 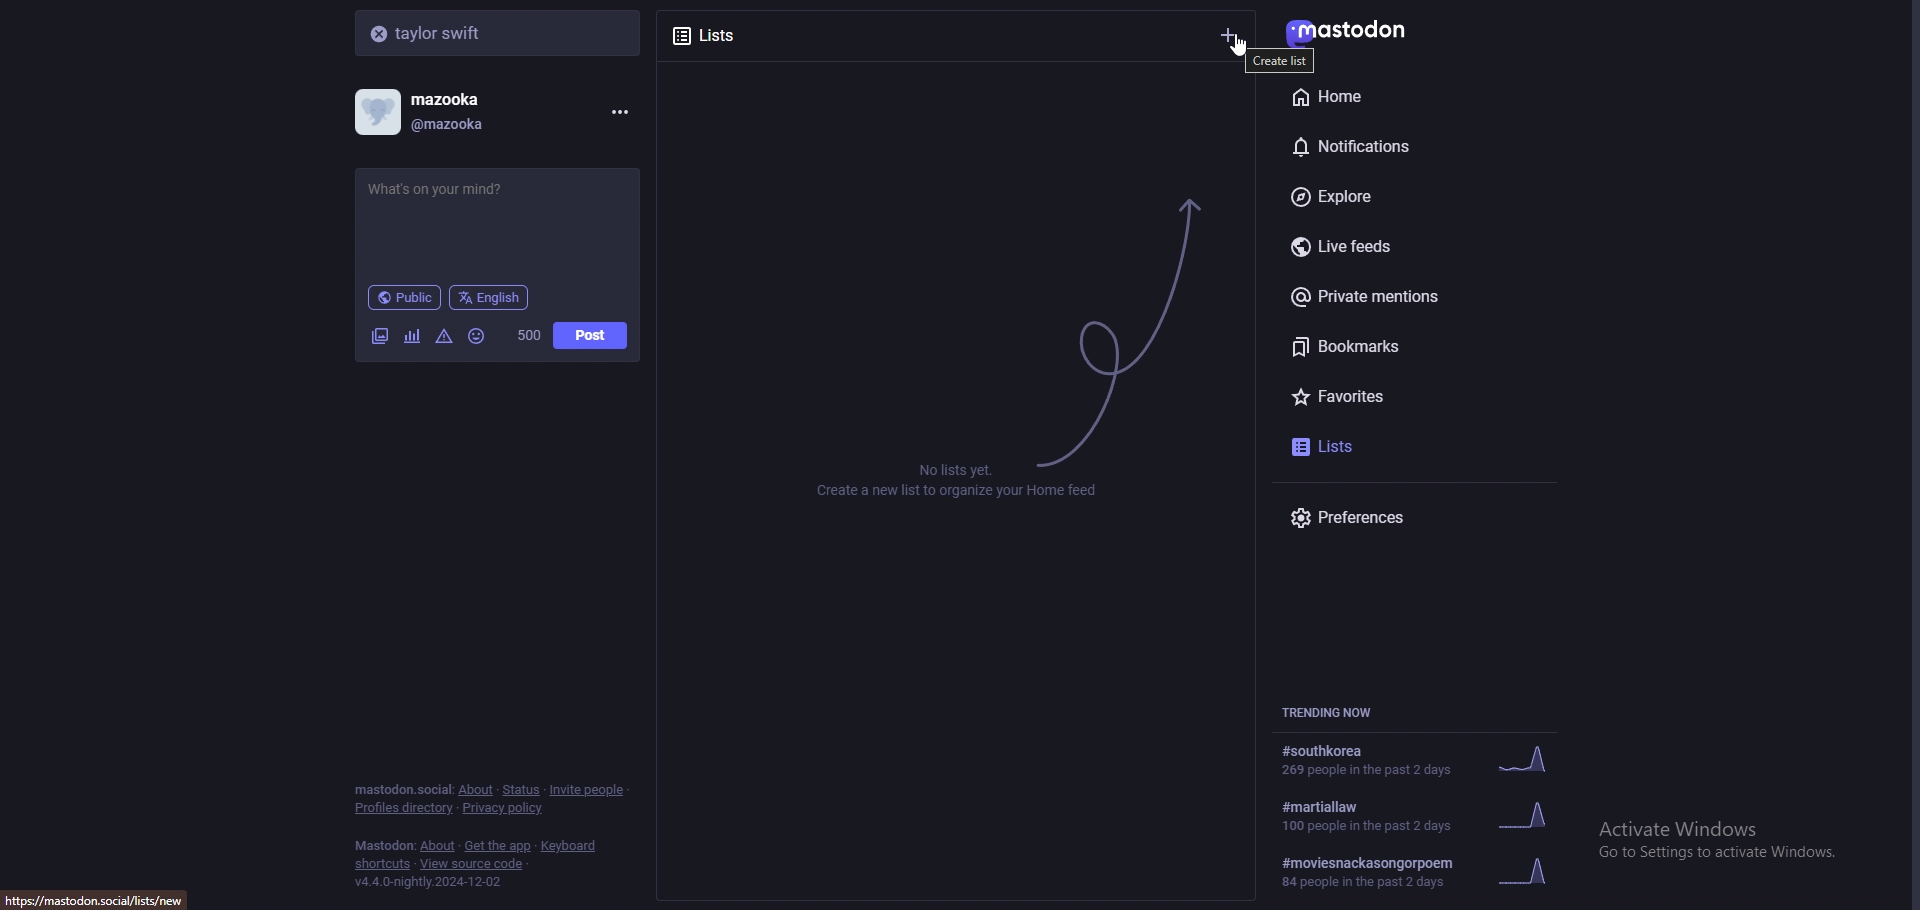 What do you see at coordinates (571, 846) in the screenshot?
I see `keyboard` at bounding box center [571, 846].